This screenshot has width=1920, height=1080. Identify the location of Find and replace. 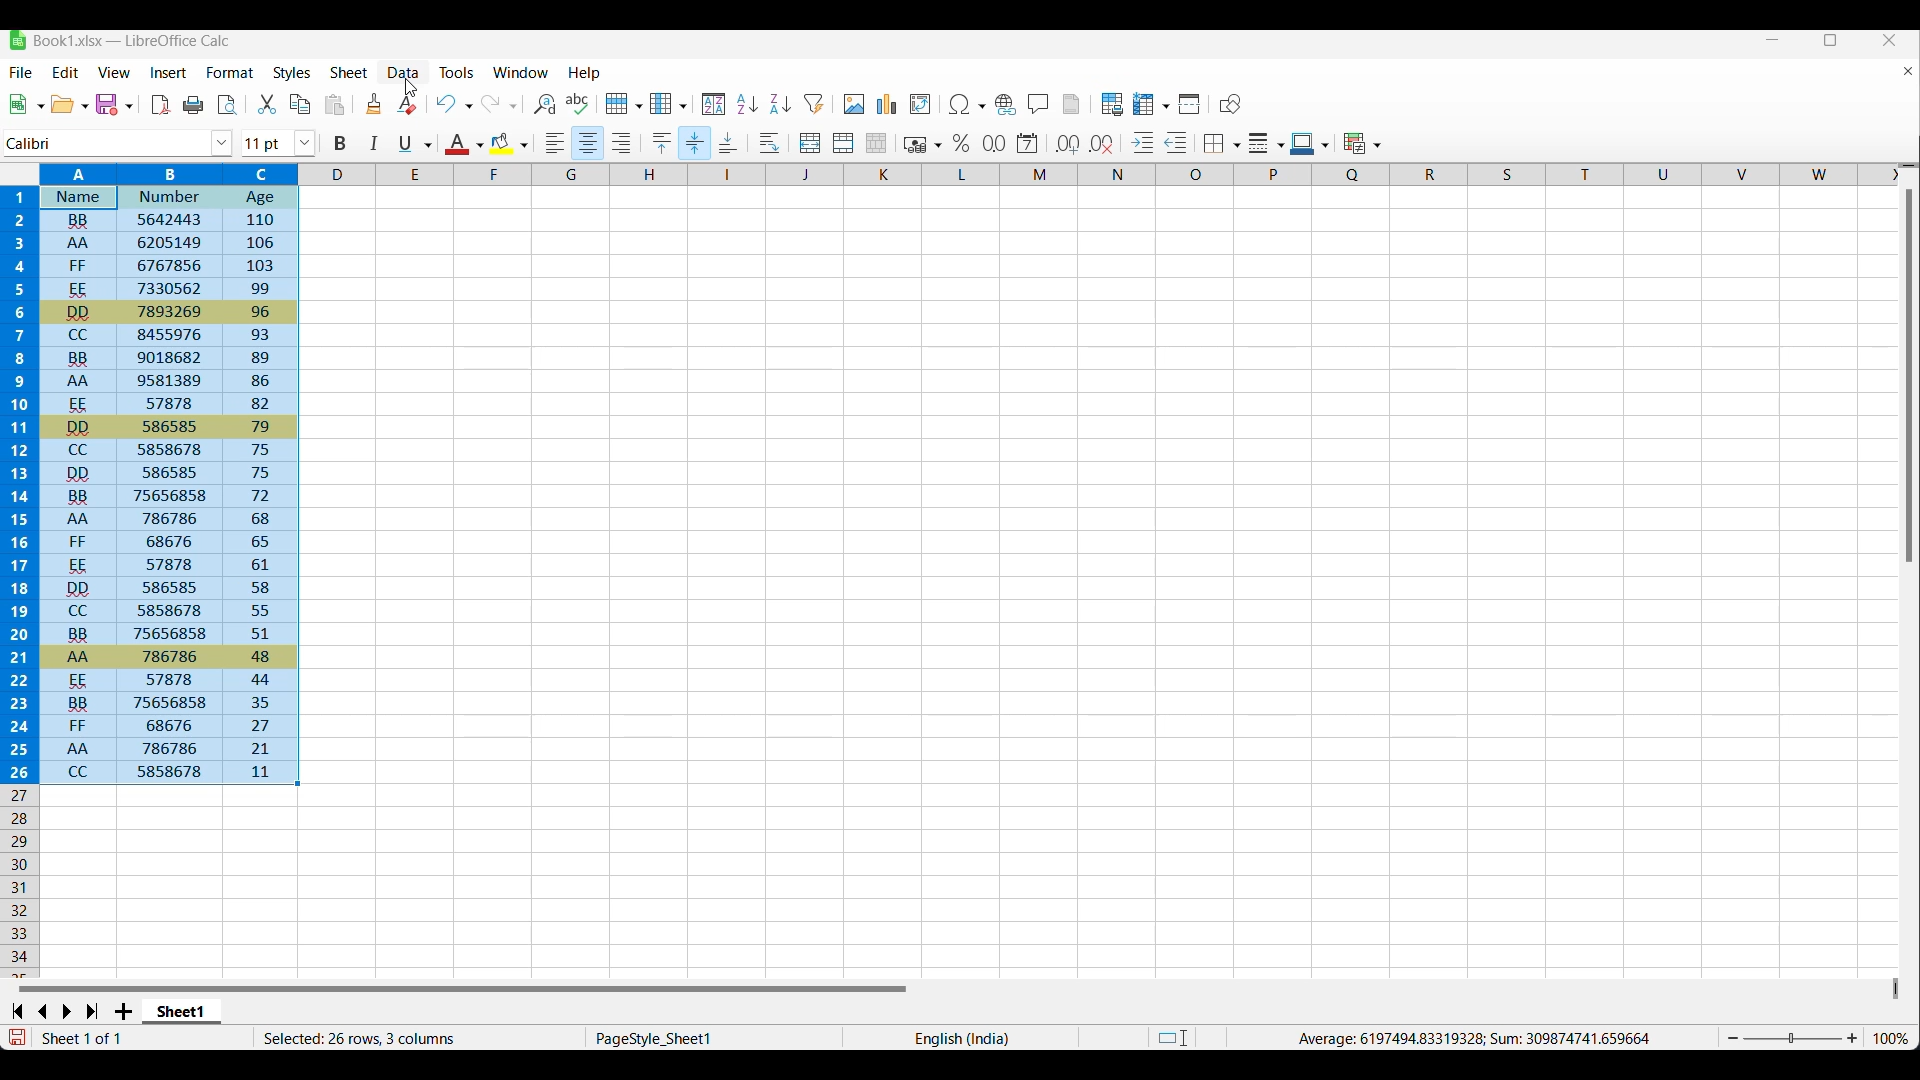
(546, 103).